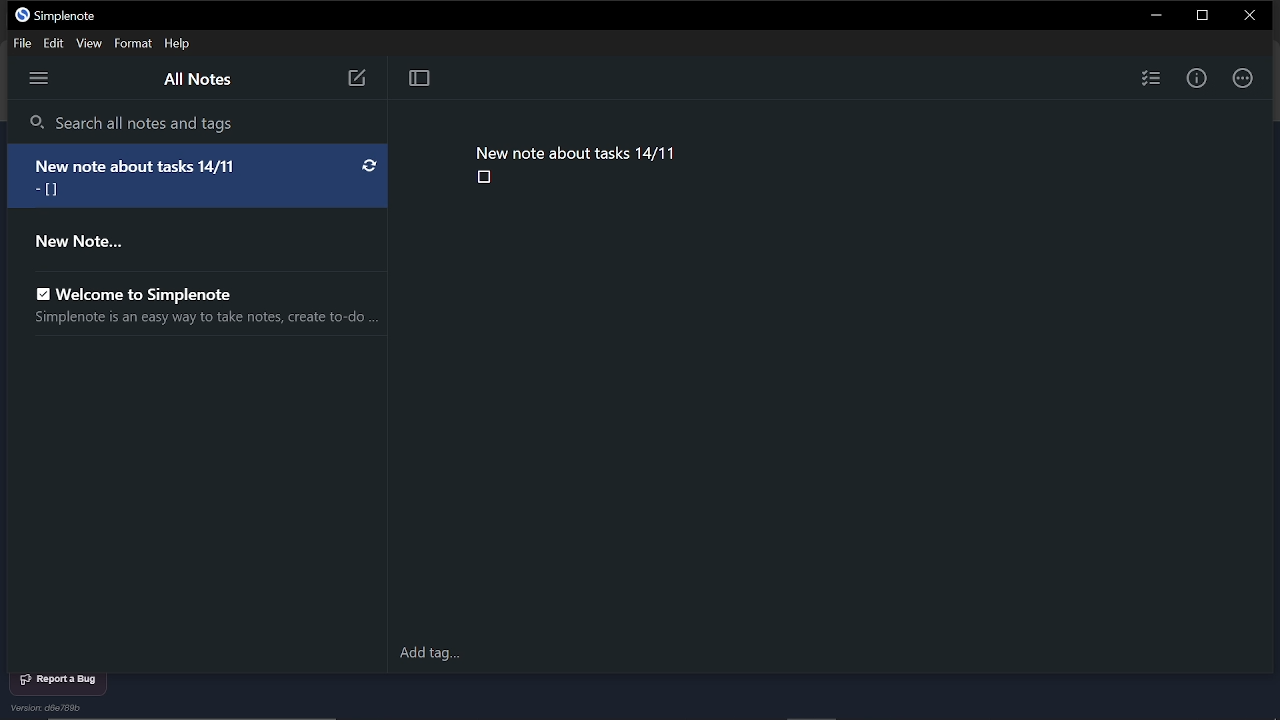  What do you see at coordinates (485, 178) in the screenshot?
I see `checkbox` at bounding box center [485, 178].